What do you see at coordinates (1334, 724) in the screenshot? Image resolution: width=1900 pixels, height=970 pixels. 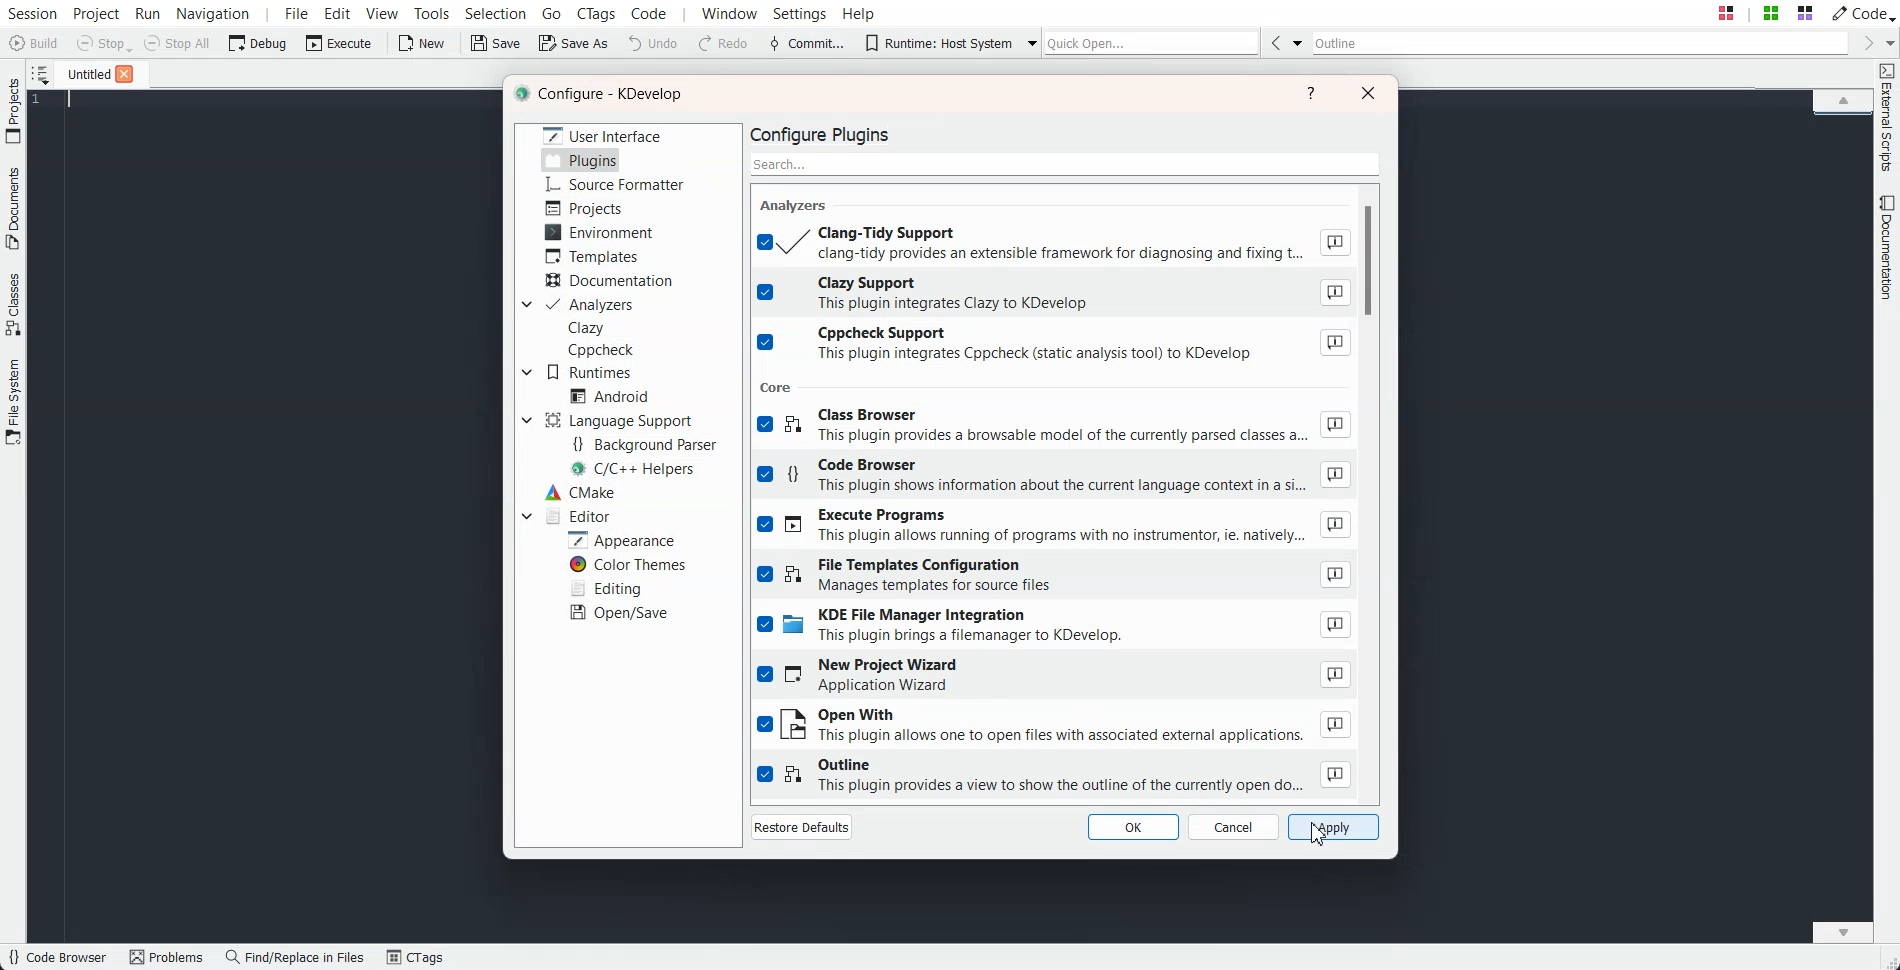 I see `About` at bounding box center [1334, 724].